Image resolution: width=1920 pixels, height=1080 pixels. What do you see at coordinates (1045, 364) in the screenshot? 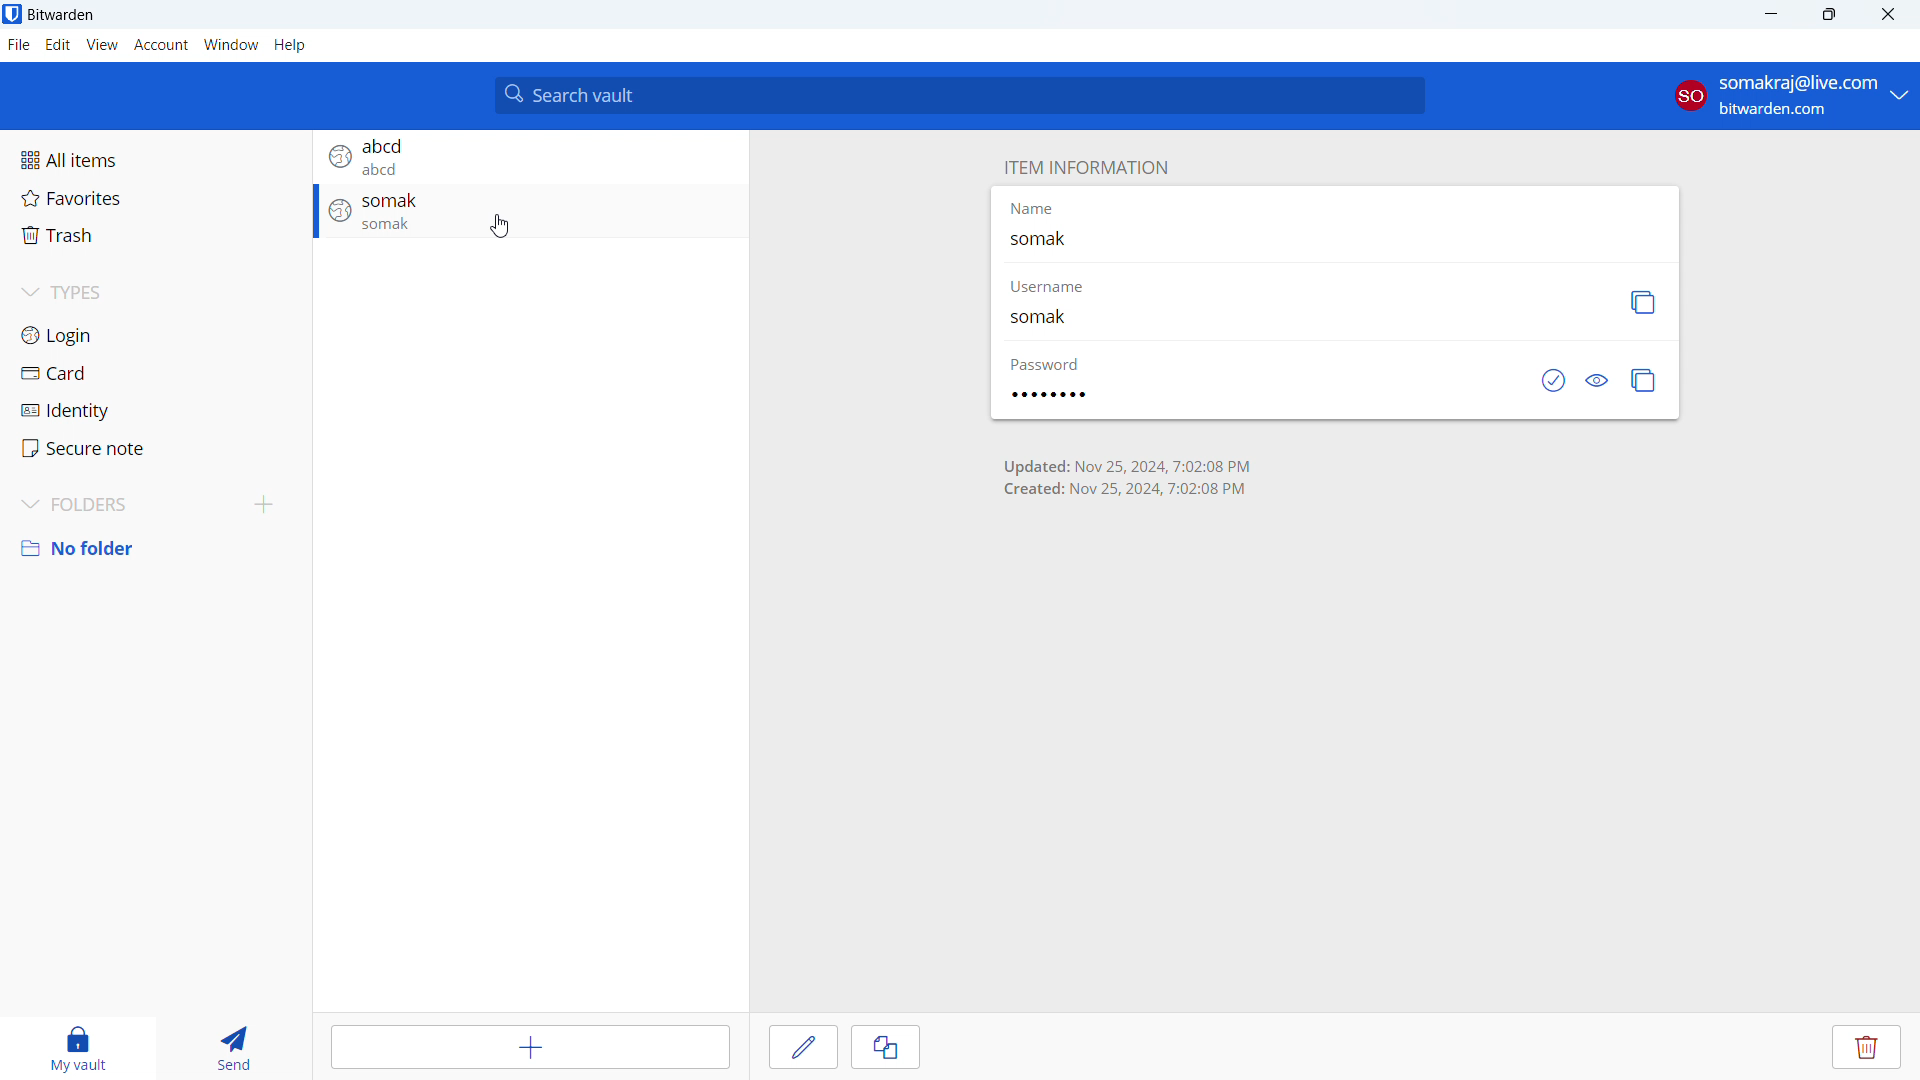
I see `password label` at bounding box center [1045, 364].